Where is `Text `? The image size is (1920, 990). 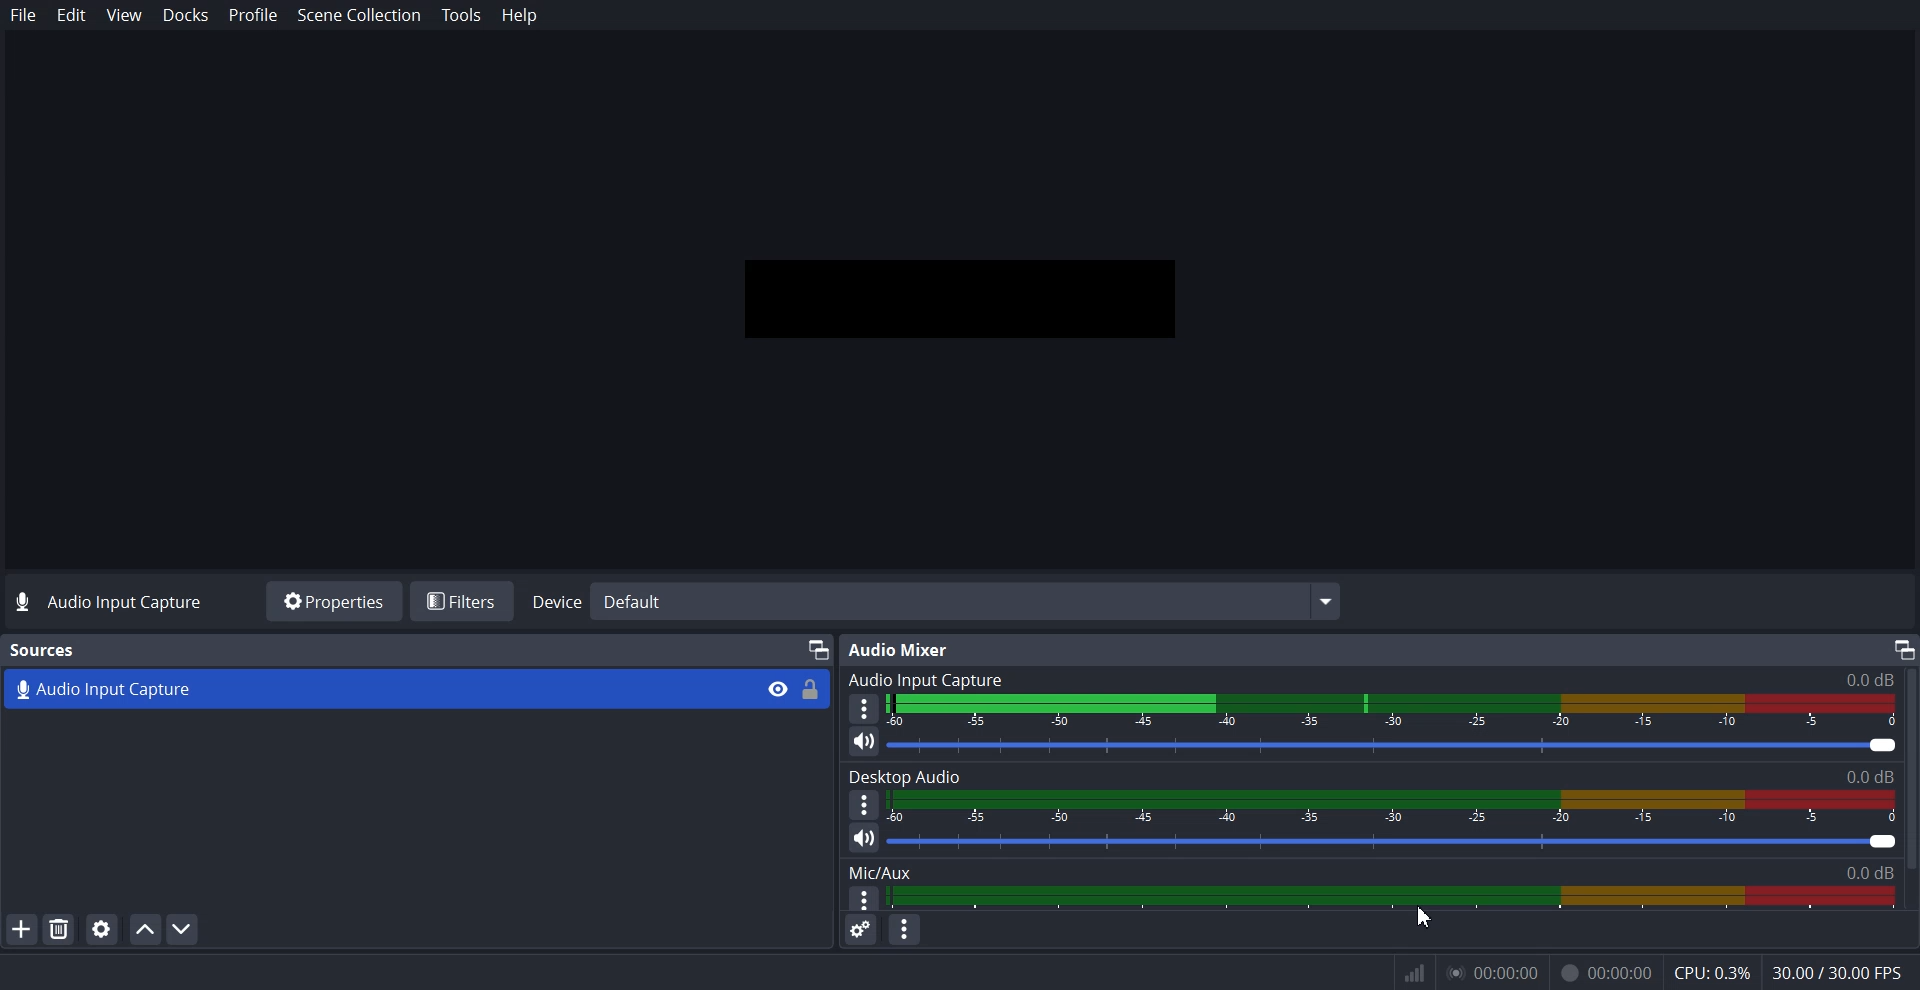 Text  is located at coordinates (112, 603).